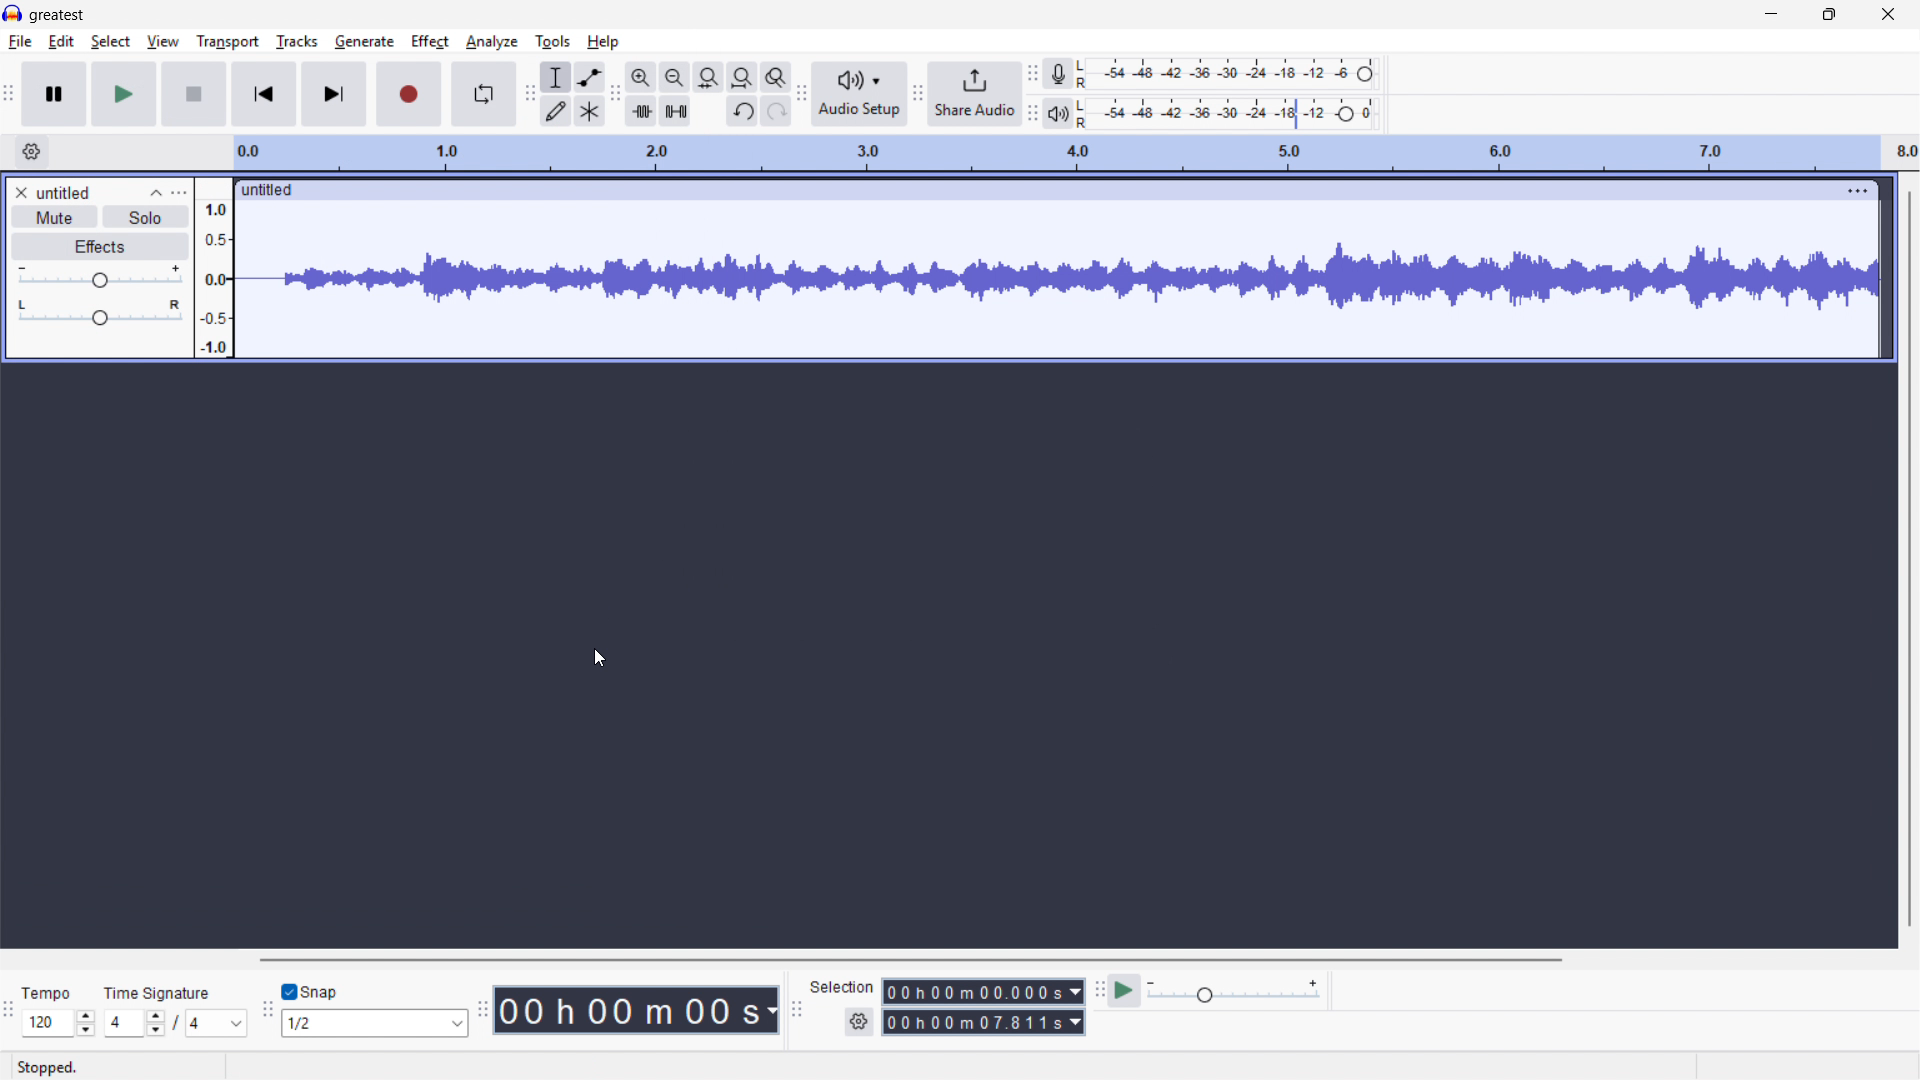  Describe the element at coordinates (742, 78) in the screenshot. I see `fit project to width` at that location.